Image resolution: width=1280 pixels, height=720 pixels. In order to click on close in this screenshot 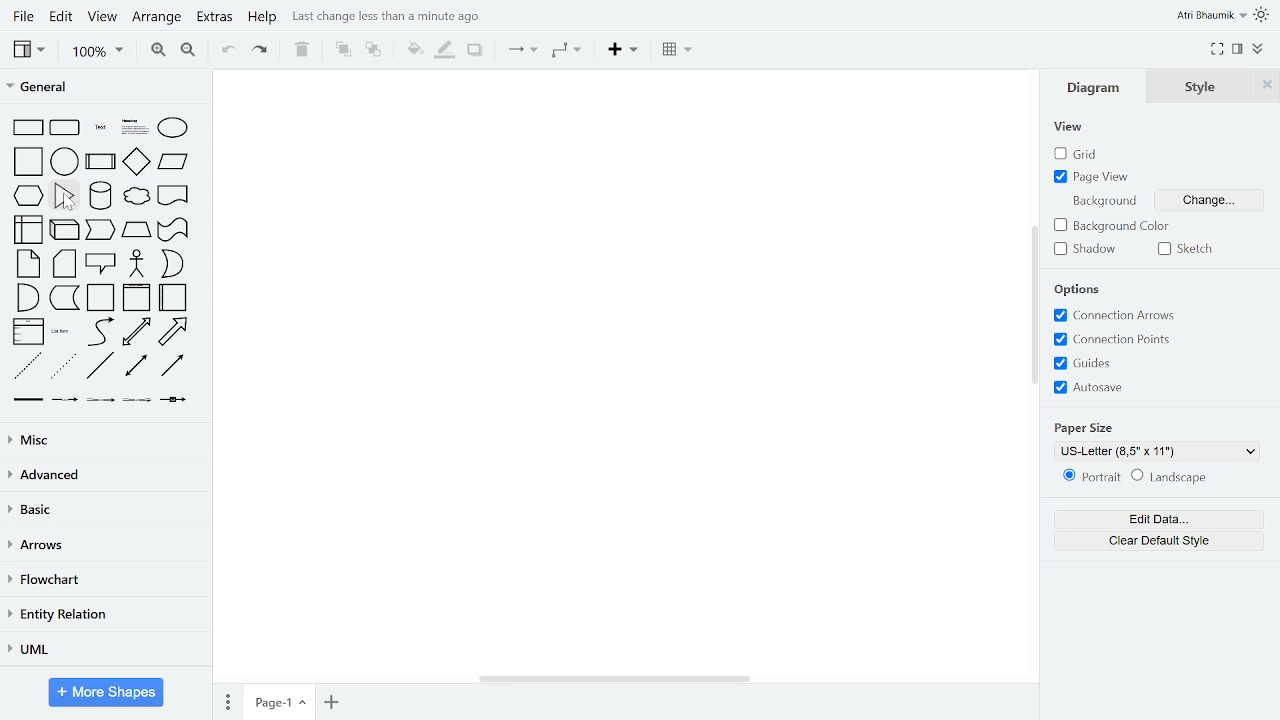, I will do `click(1268, 86)`.